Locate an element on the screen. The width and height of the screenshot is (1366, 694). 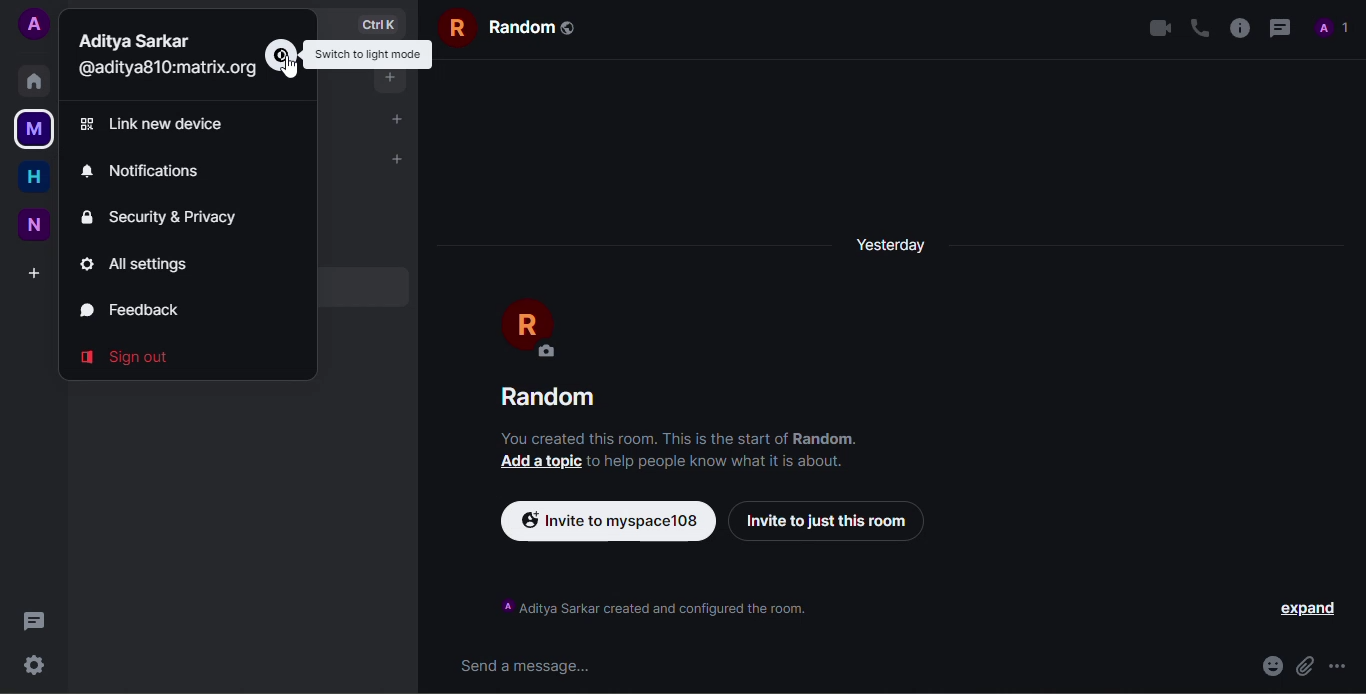
add is located at coordinates (389, 77).